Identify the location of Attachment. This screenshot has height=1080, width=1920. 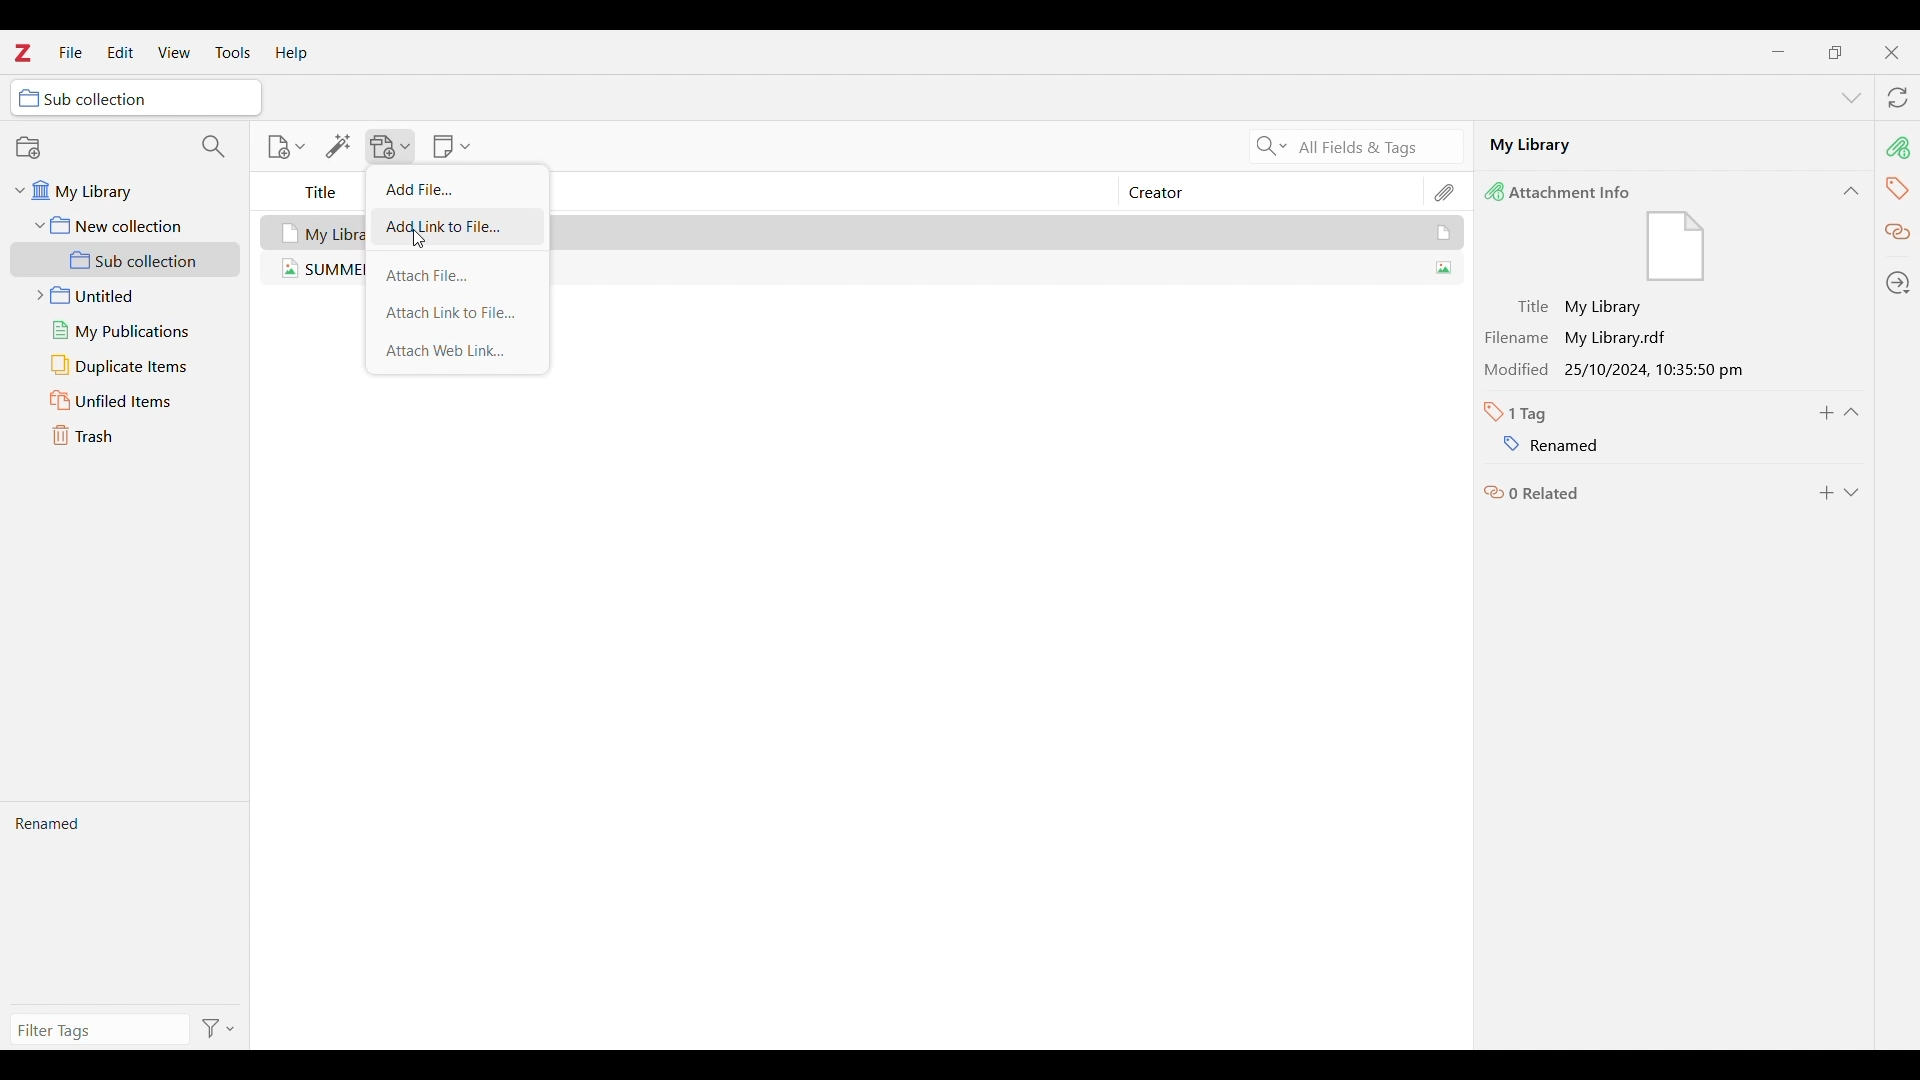
(1447, 191).